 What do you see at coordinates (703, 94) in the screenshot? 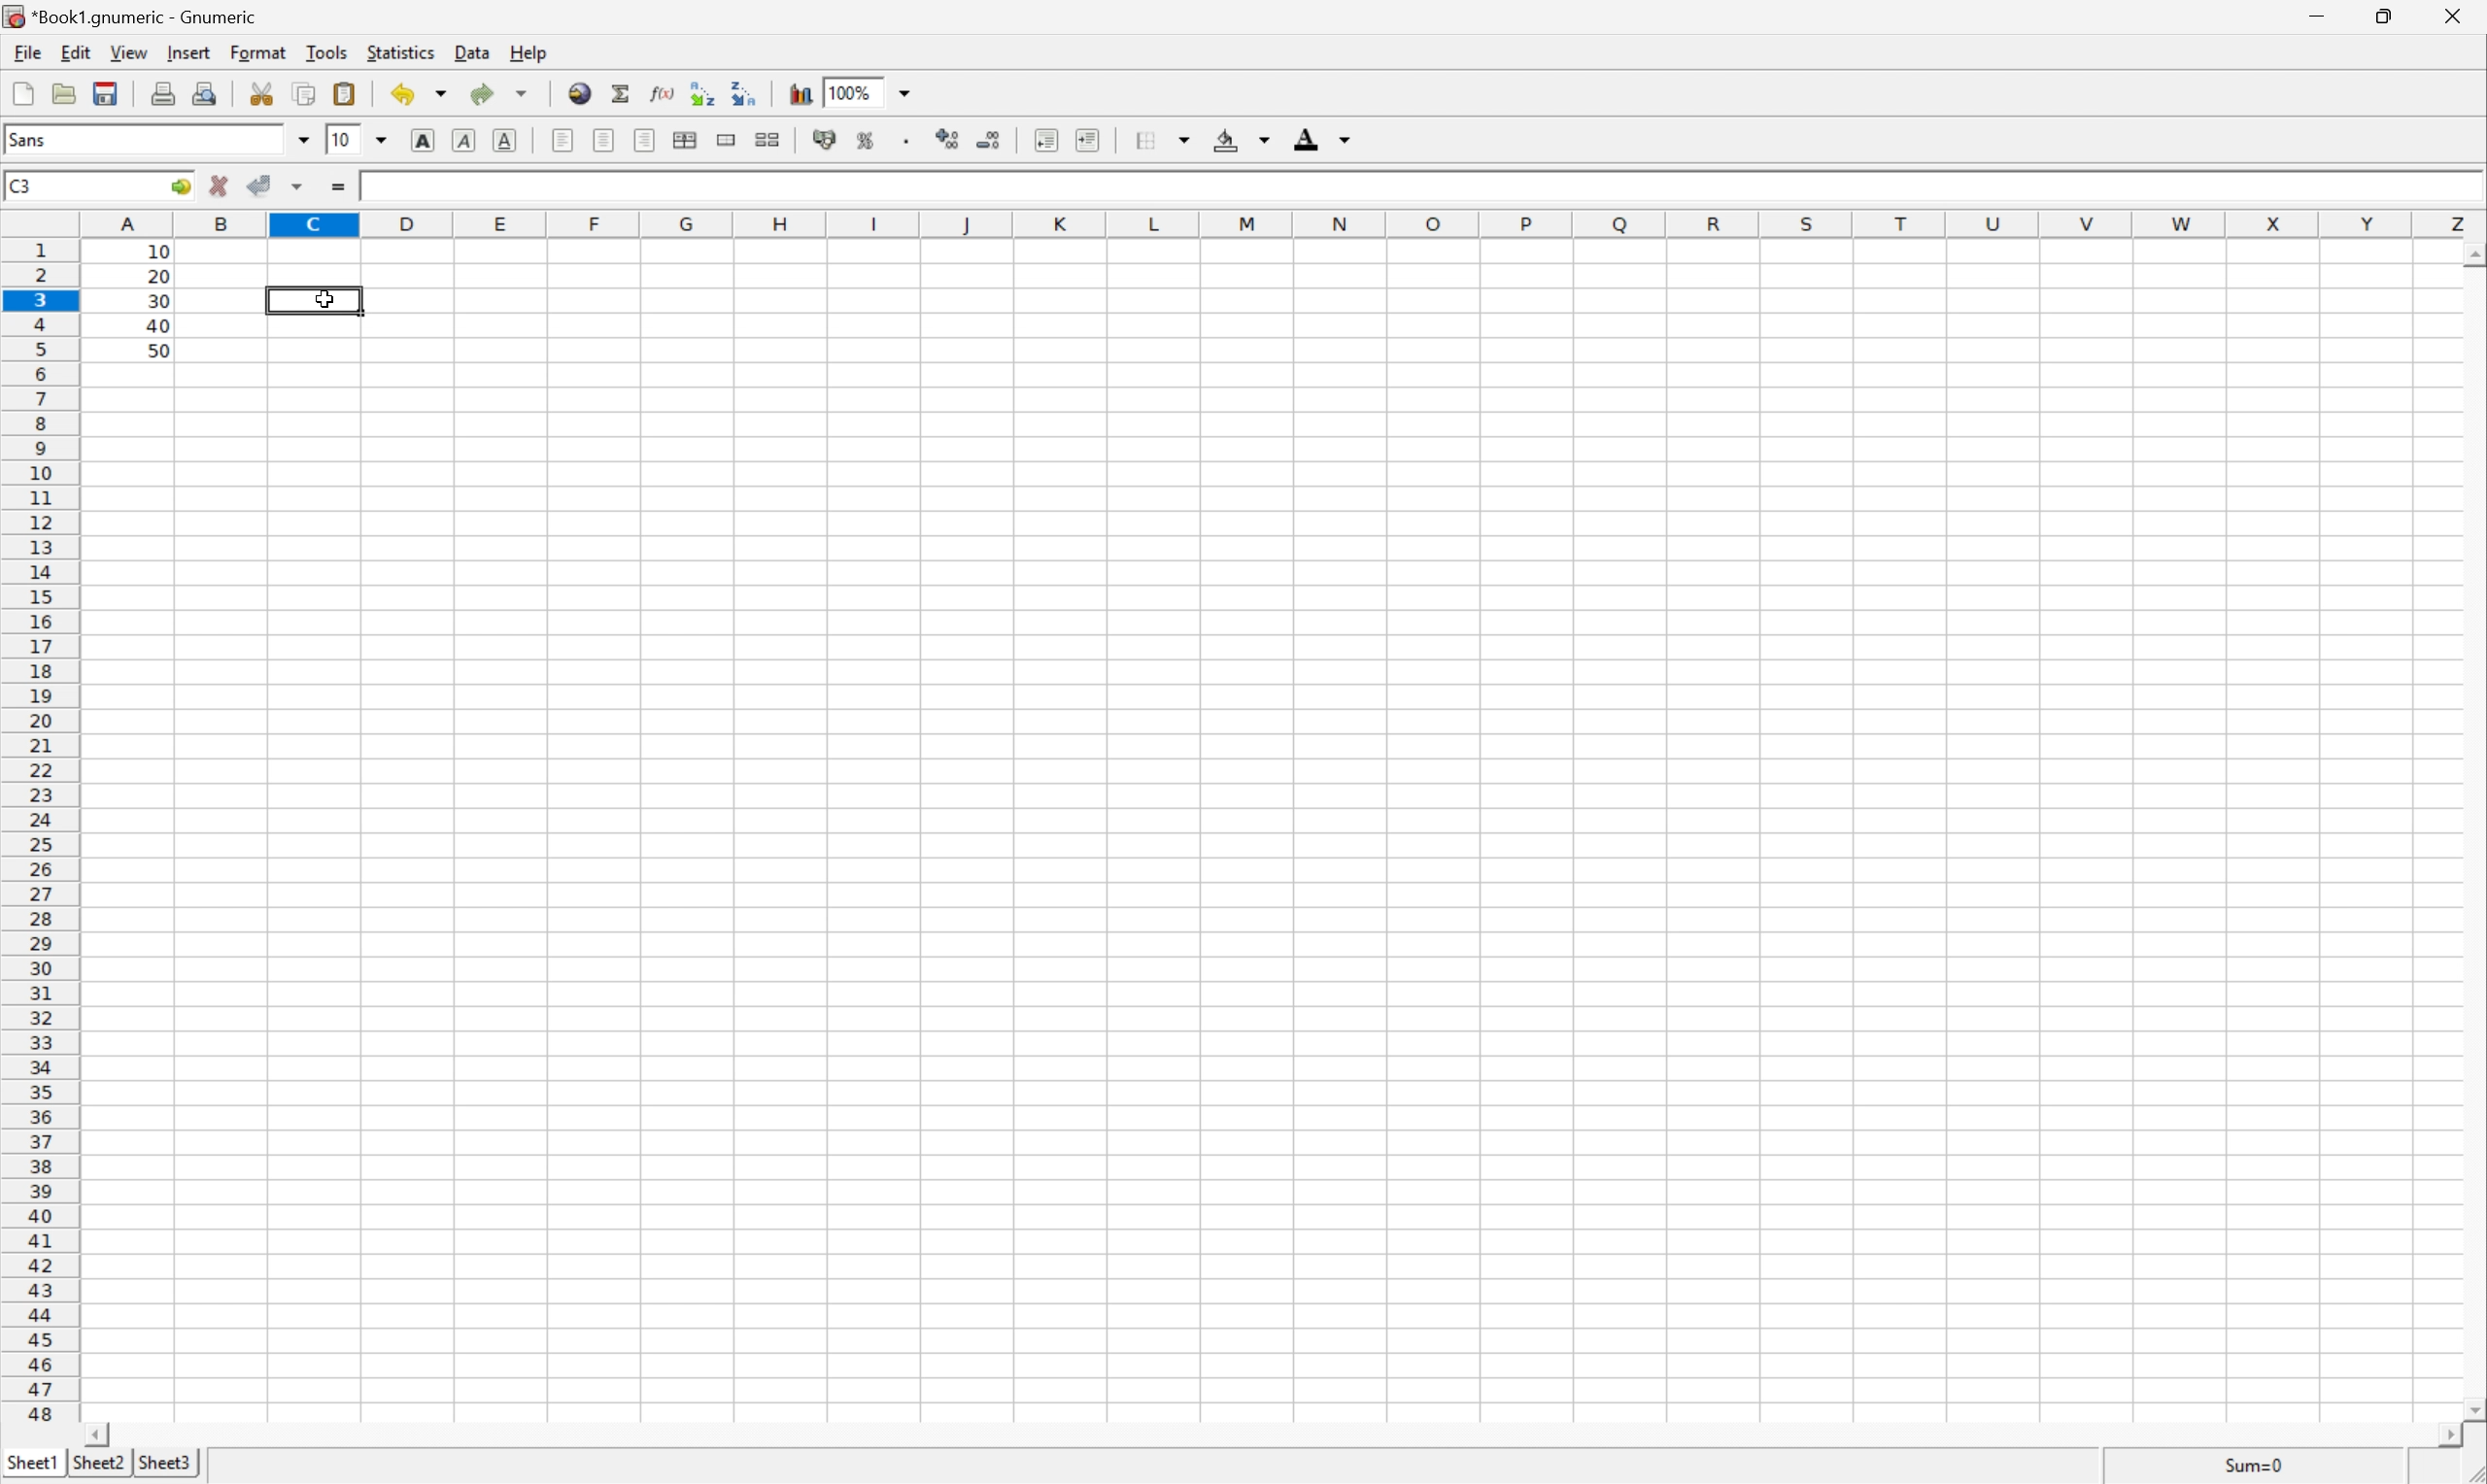
I see `Sort the selected region in ascending order based on the first column selected` at bounding box center [703, 94].